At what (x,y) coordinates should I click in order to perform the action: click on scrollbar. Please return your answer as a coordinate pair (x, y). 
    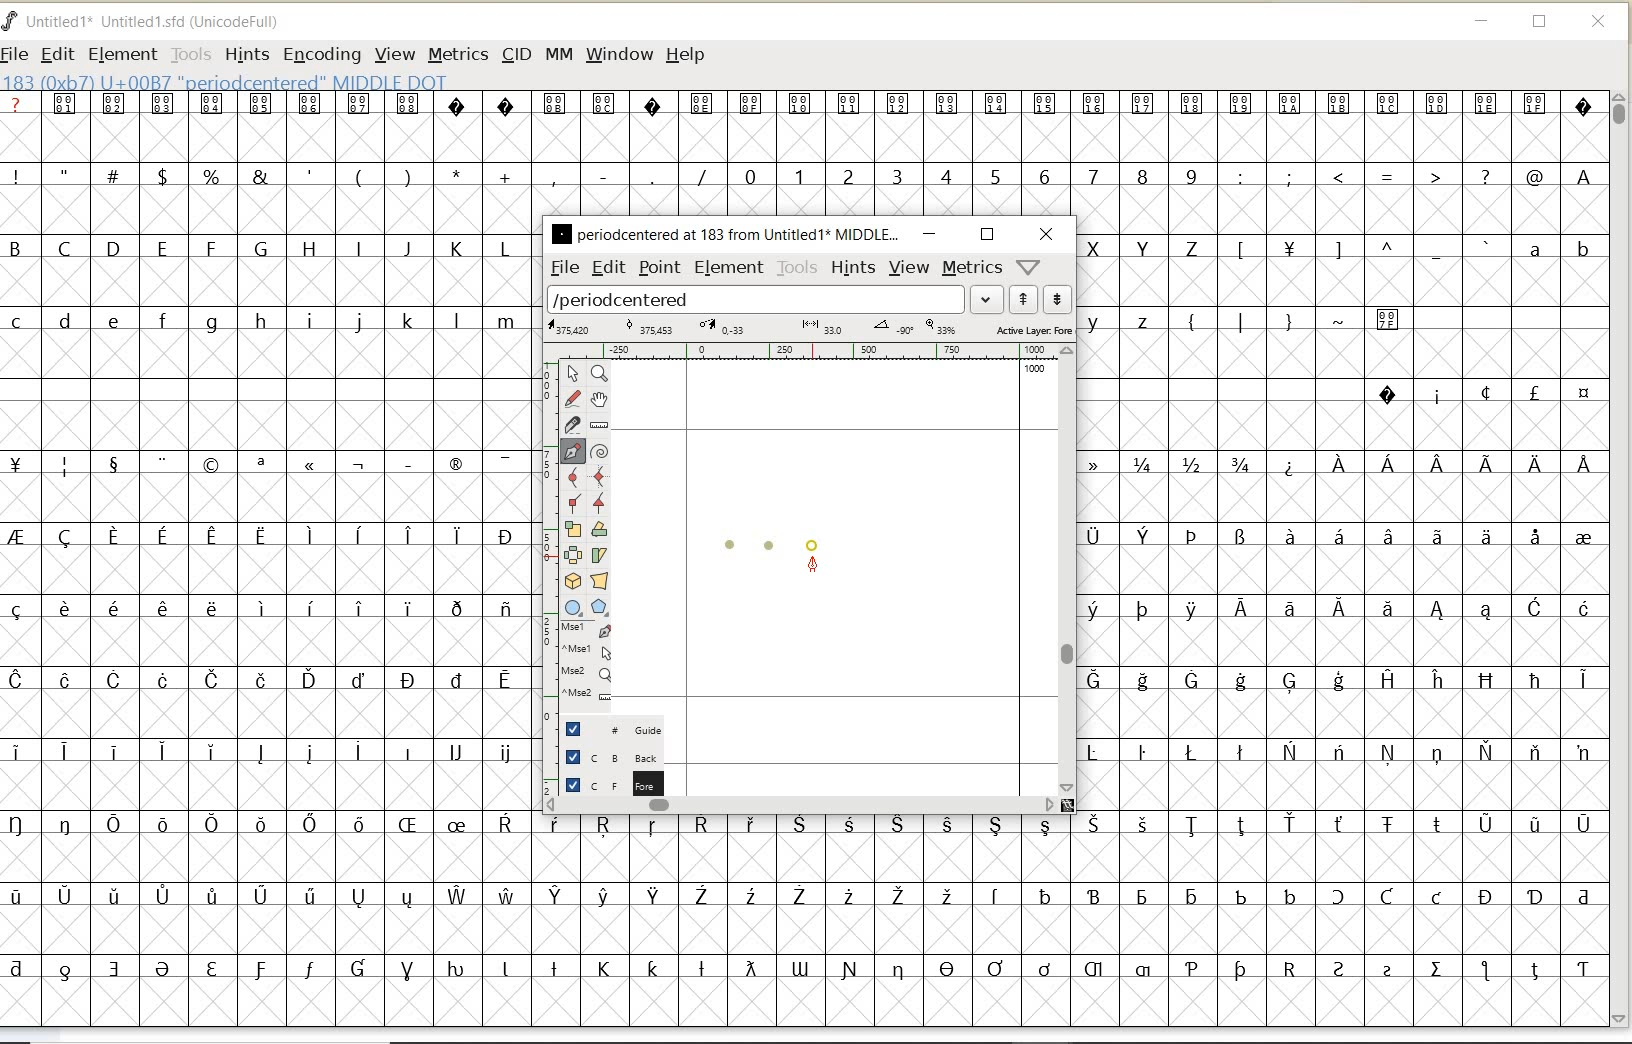
    Looking at the image, I should click on (801, 805).